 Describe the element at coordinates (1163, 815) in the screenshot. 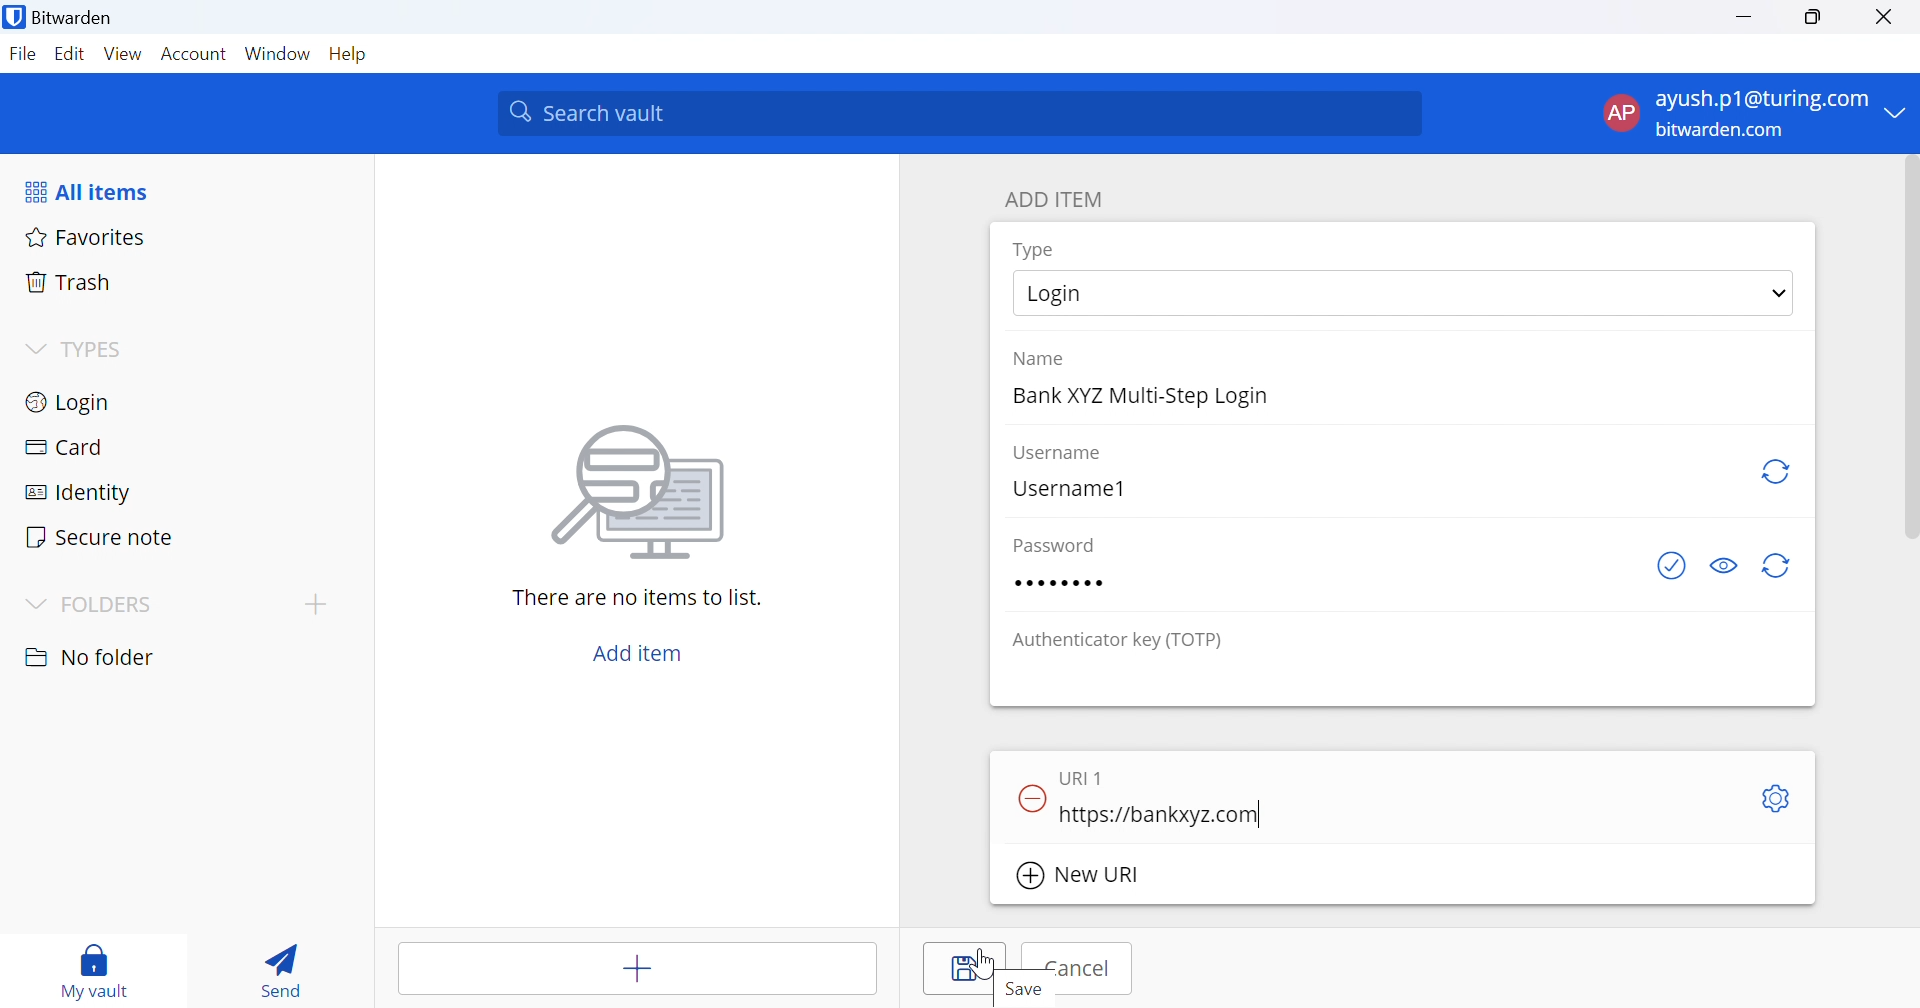

I see `https://bankxyz.com` at that location.